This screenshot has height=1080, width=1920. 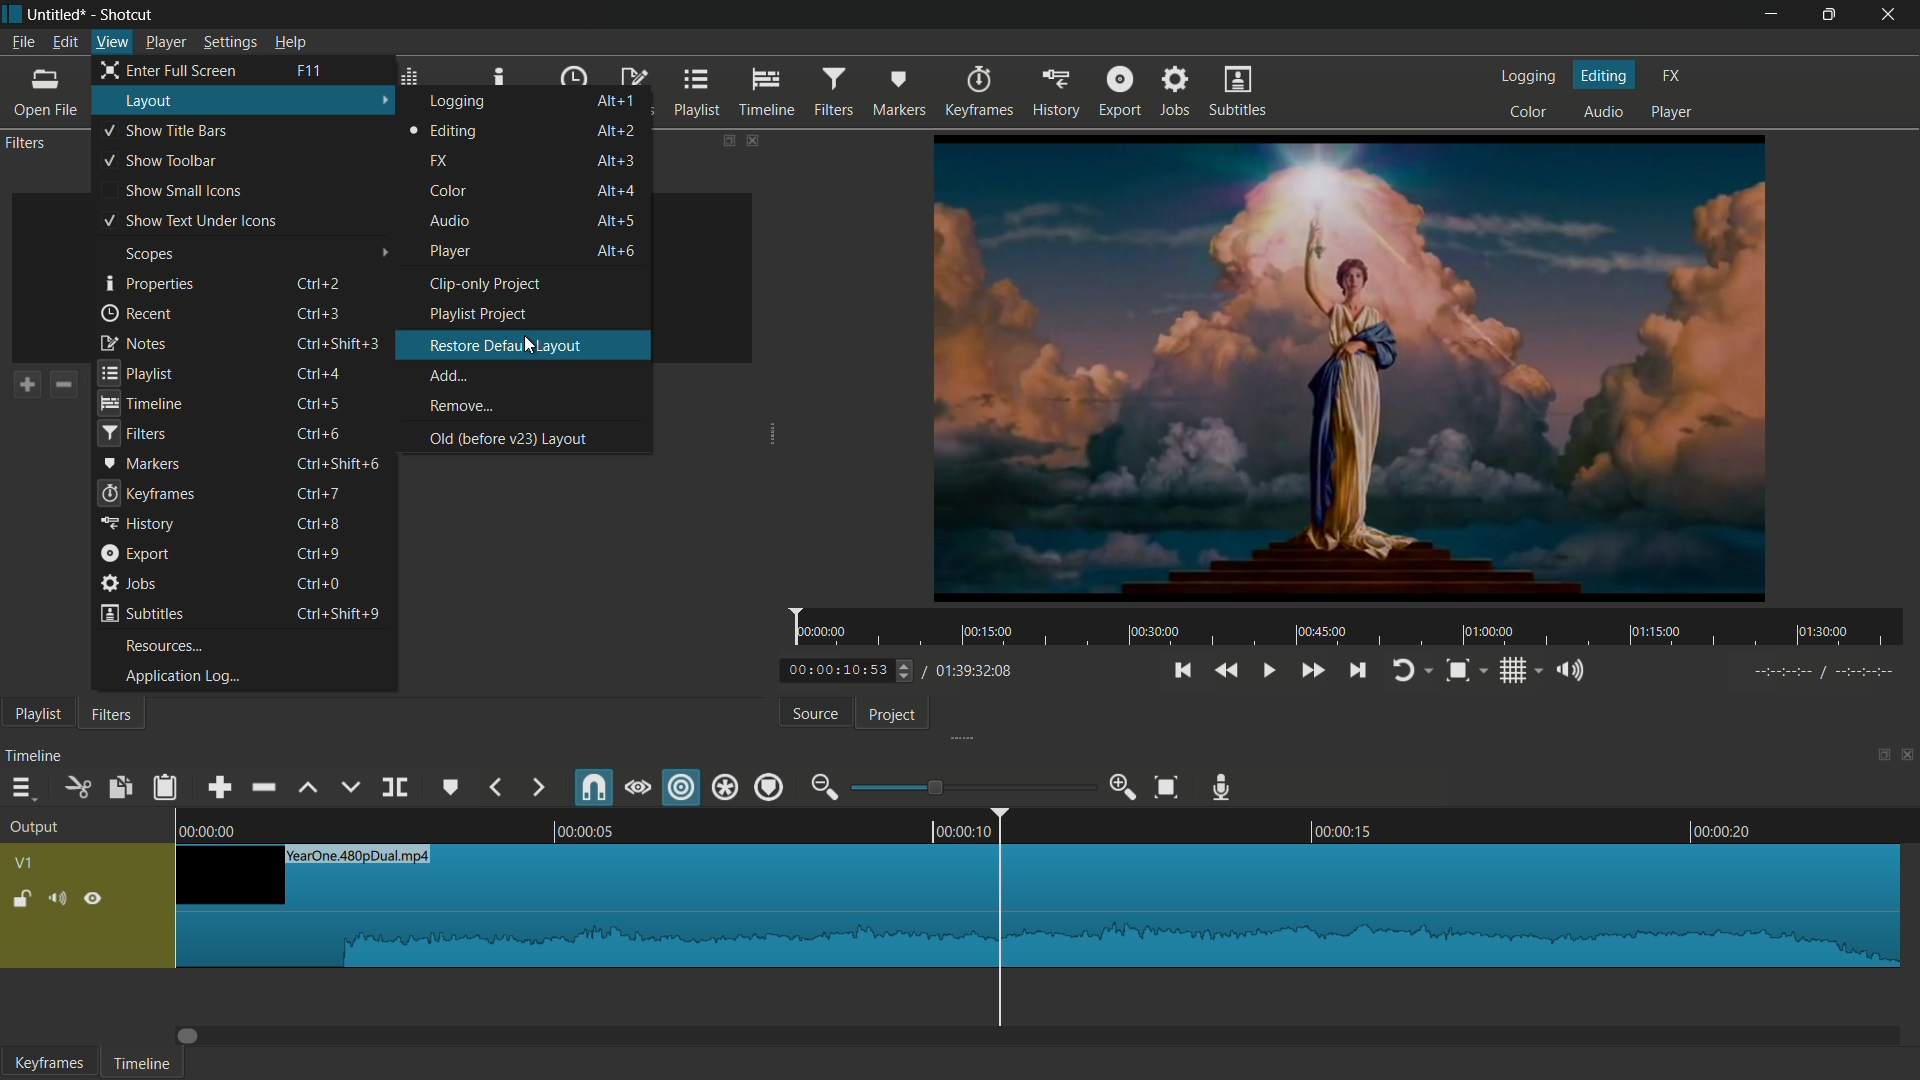 What do you see at coordinates (320, 405) in the screenshot?
I see `keyboard shortcut` at bounding box center [320, 405].